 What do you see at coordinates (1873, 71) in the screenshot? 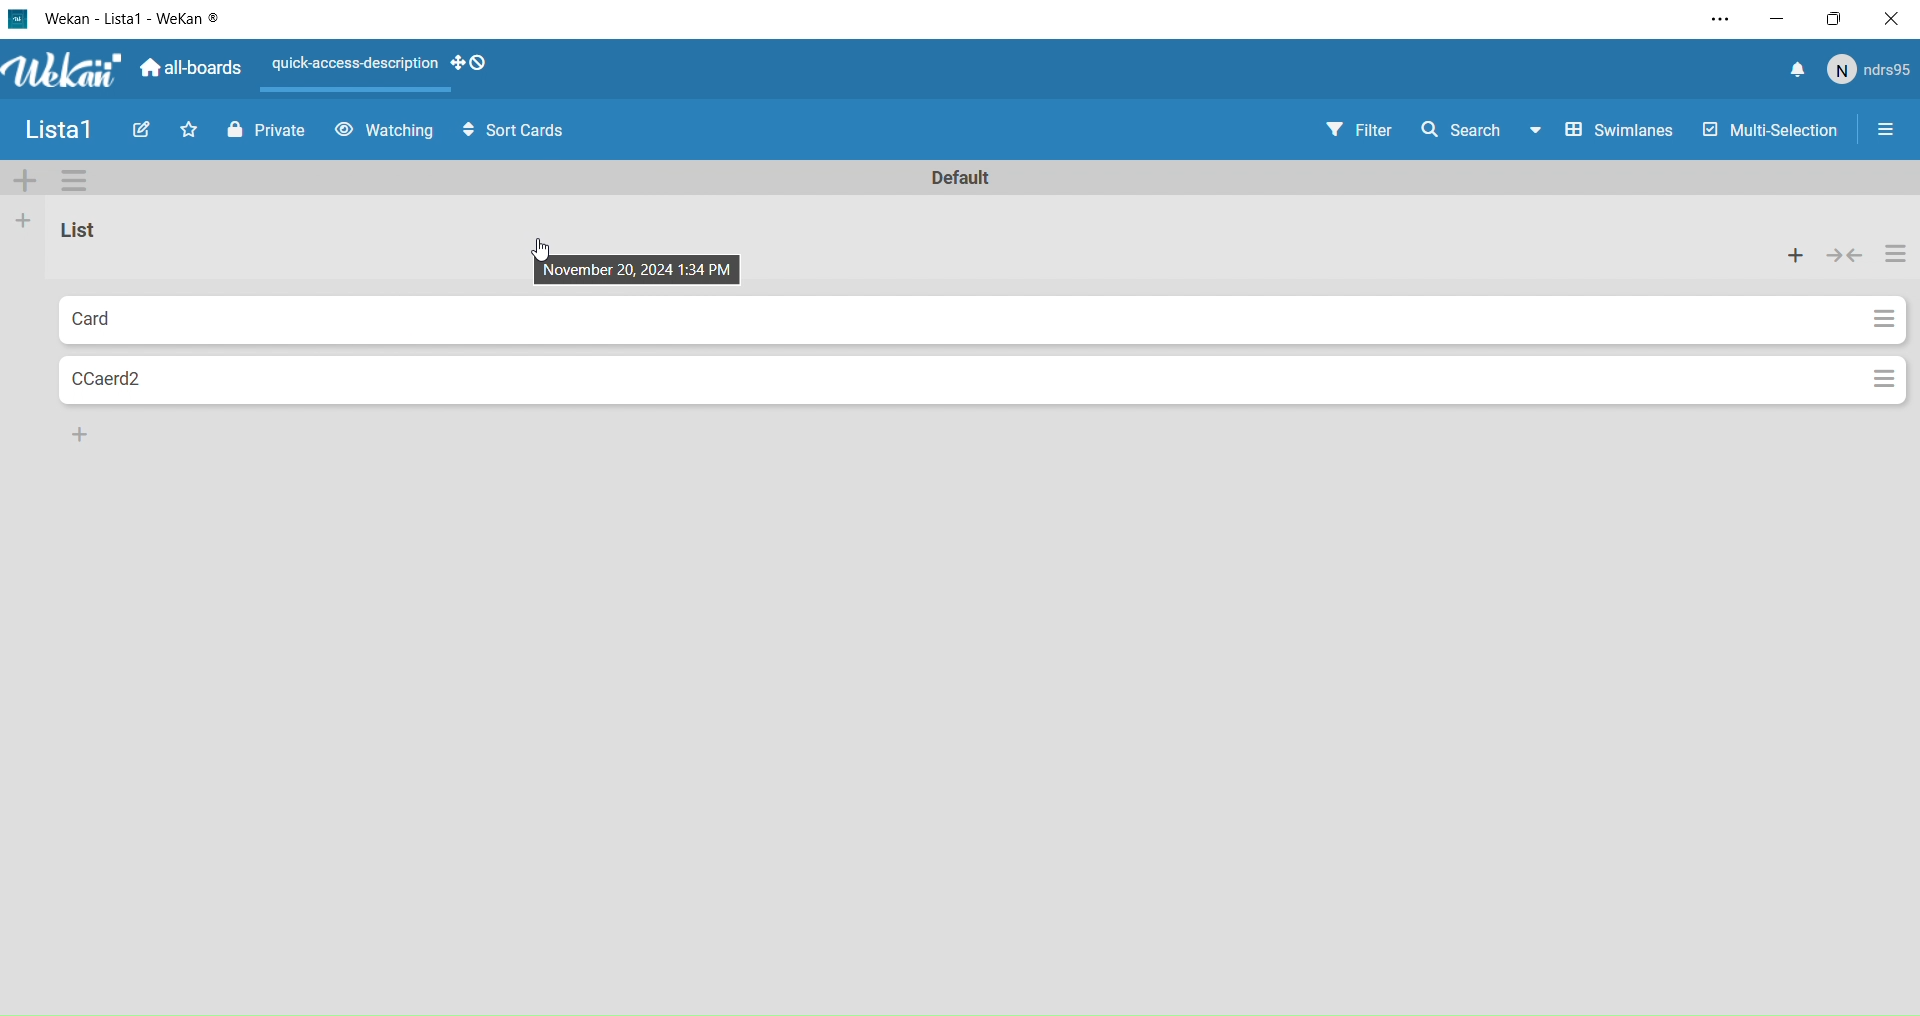
I see `User` at bounding box center [1873, 71].